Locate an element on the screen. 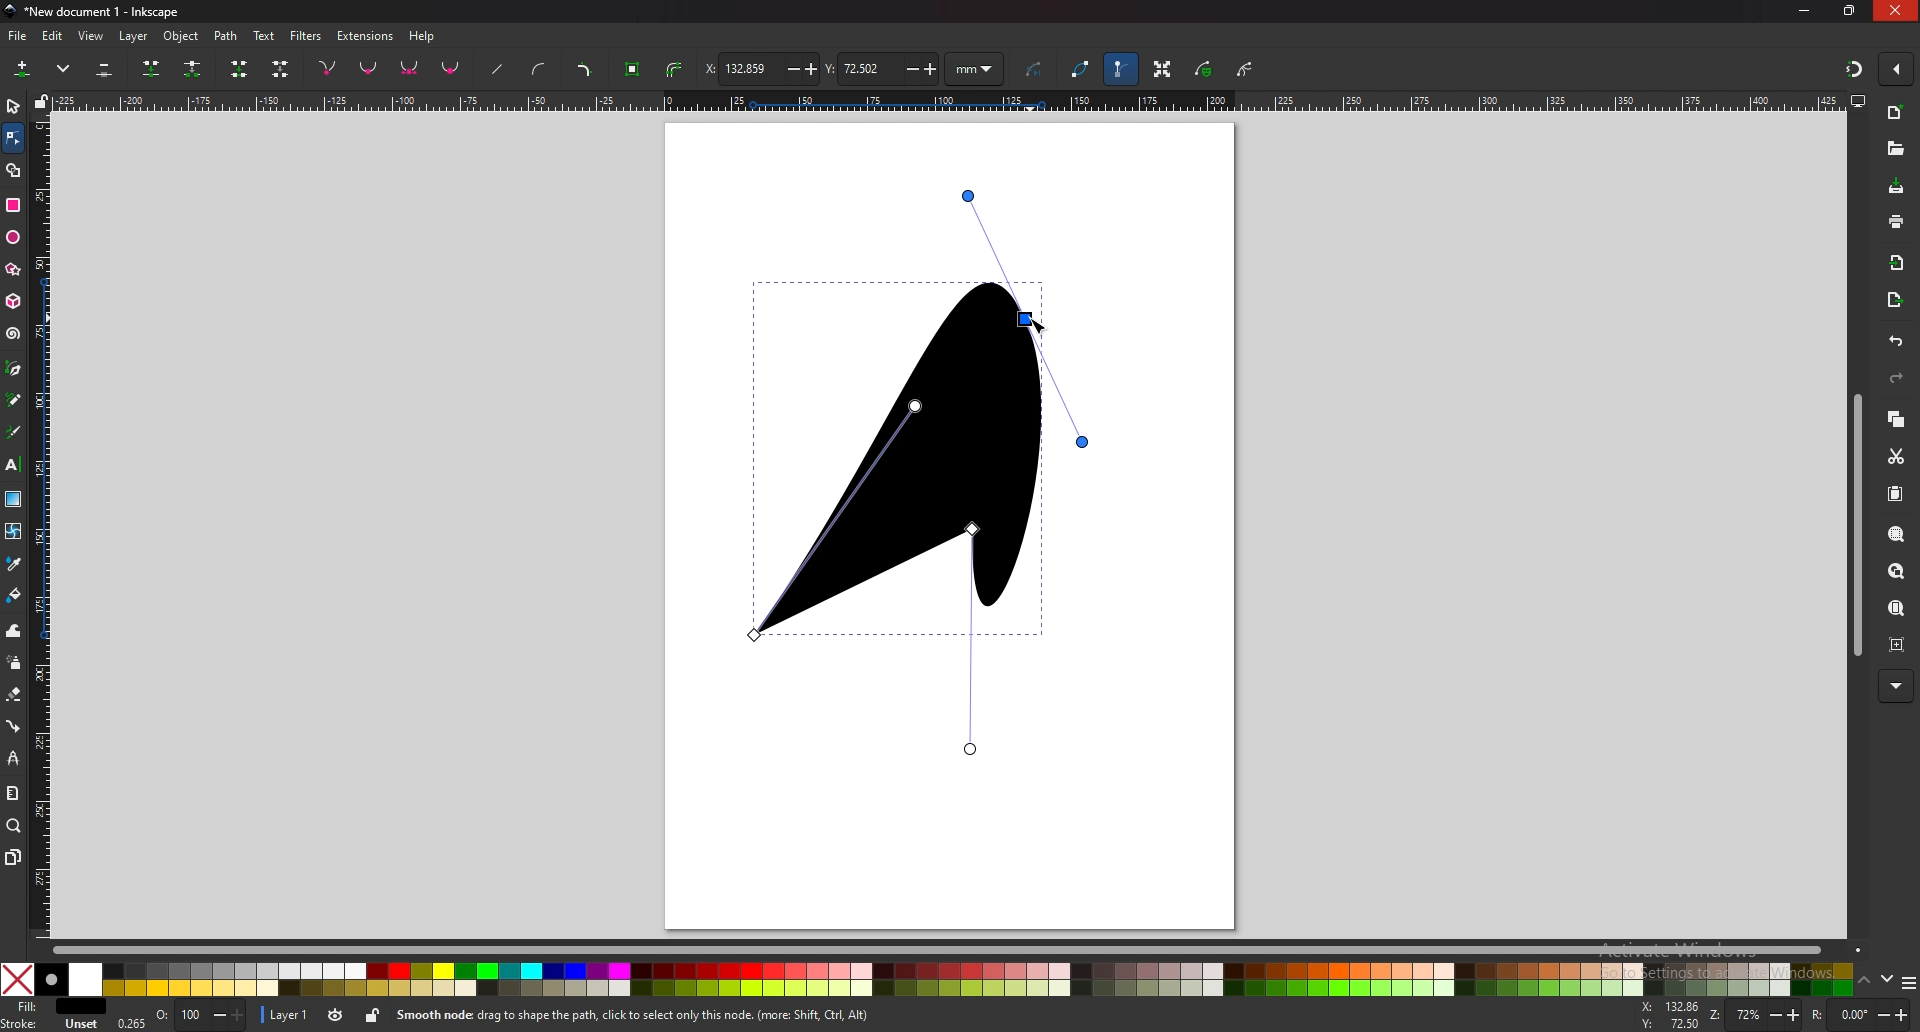  close is located at coordinates (1895, 10).